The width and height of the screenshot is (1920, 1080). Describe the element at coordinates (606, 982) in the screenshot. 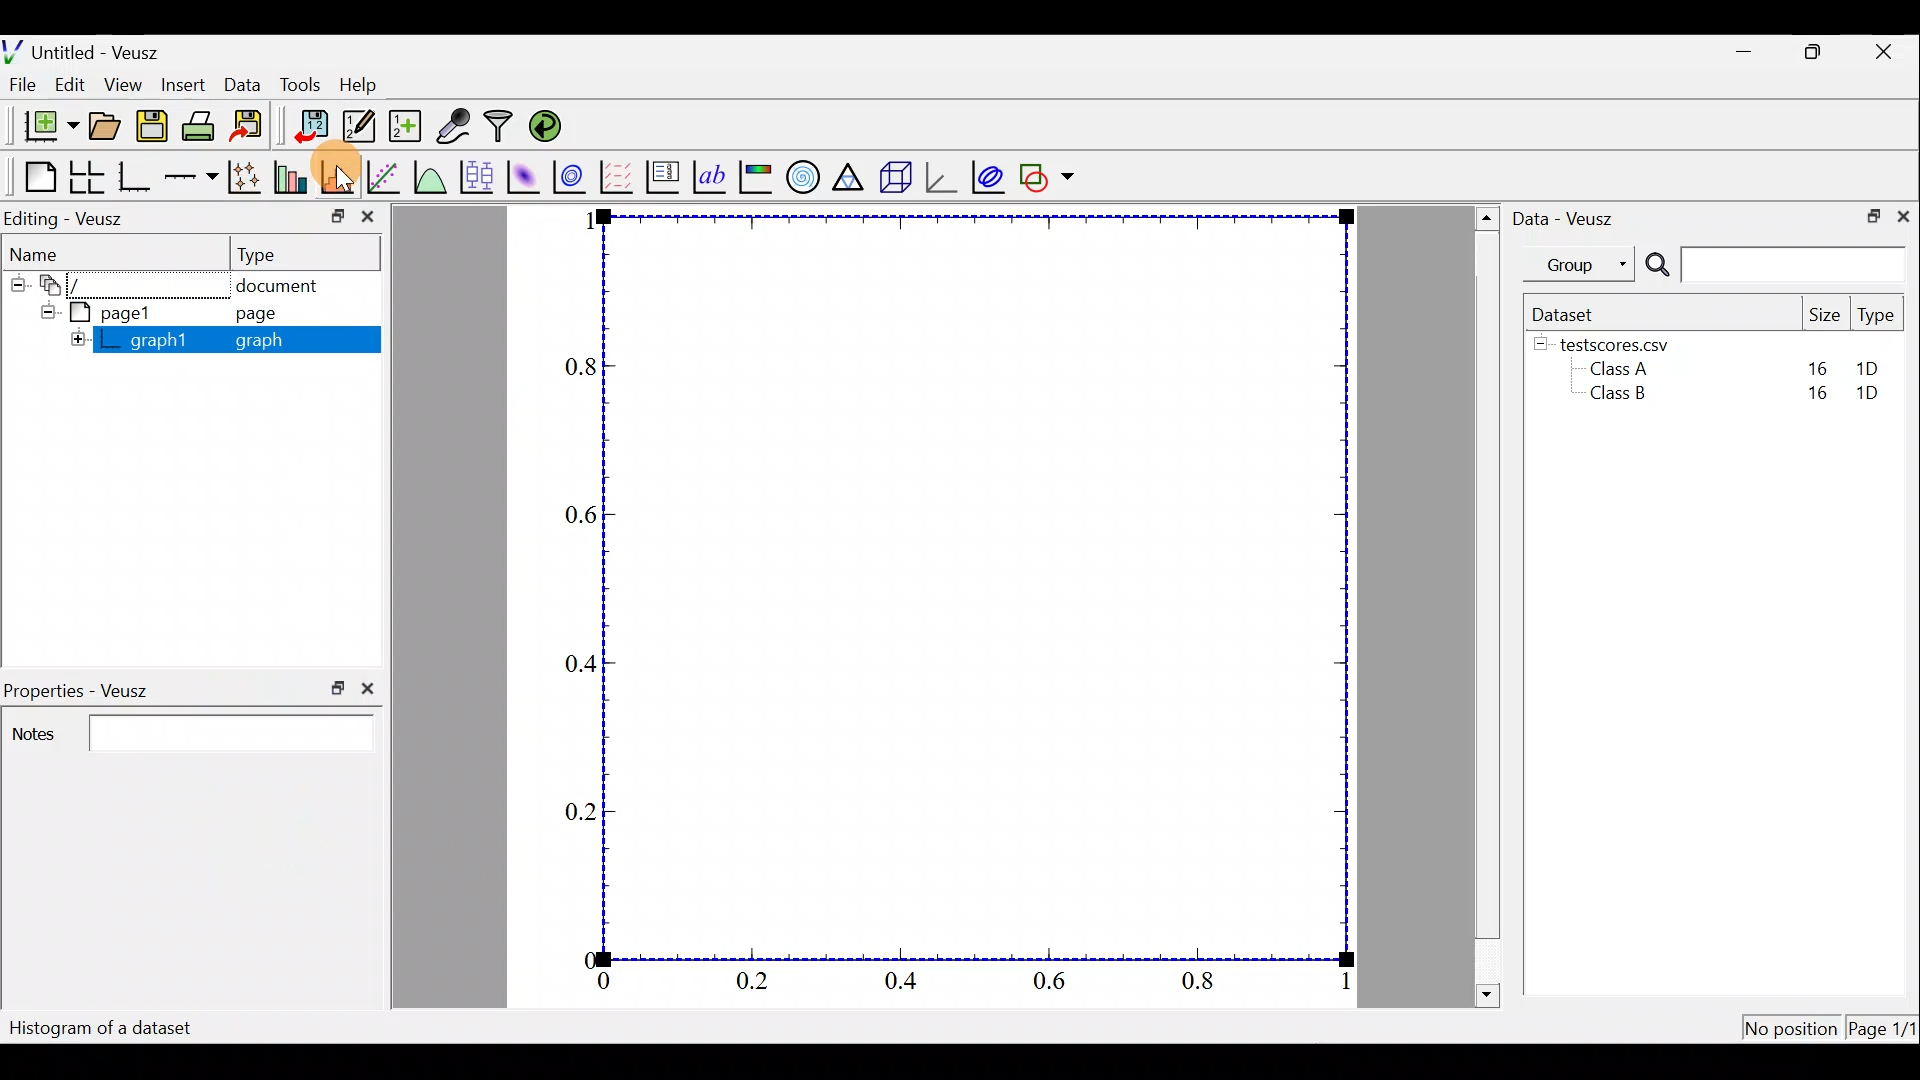

I see `0` at that location.